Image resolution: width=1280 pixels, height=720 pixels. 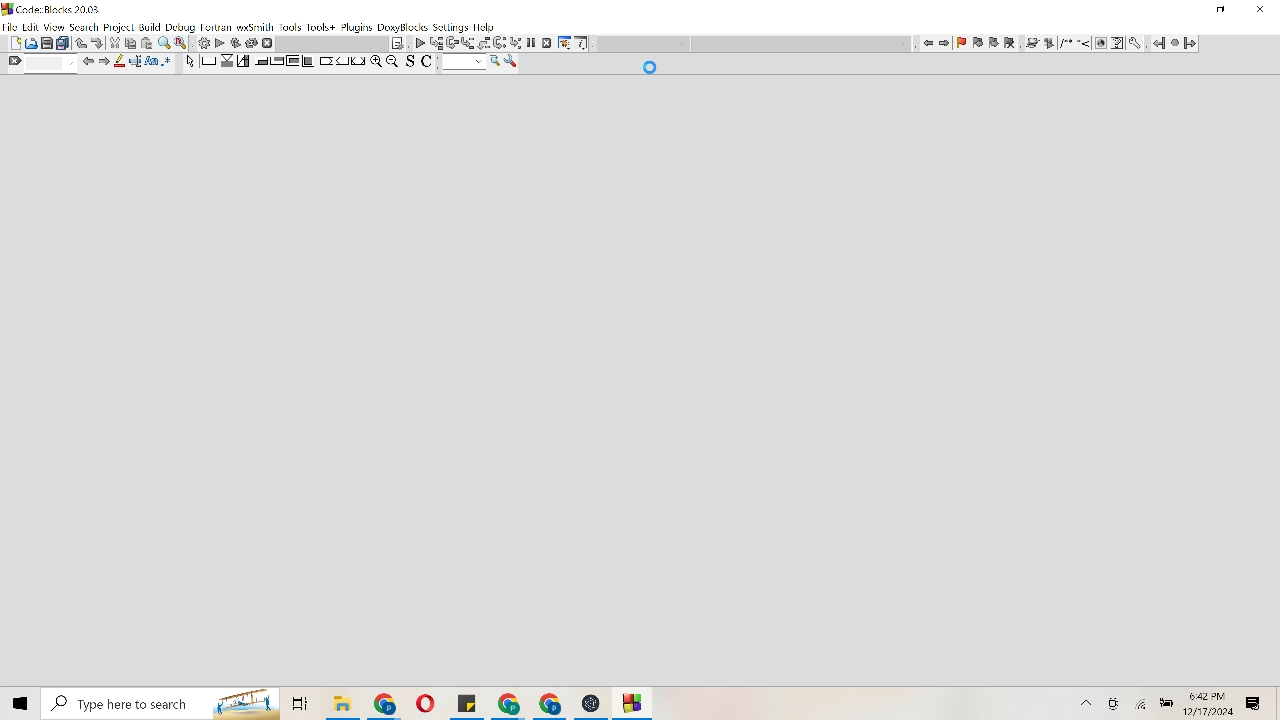 What do you see at coordinates (548, 43) in the screenshot?
I see `Cancel` at bounding box center [548, 43].